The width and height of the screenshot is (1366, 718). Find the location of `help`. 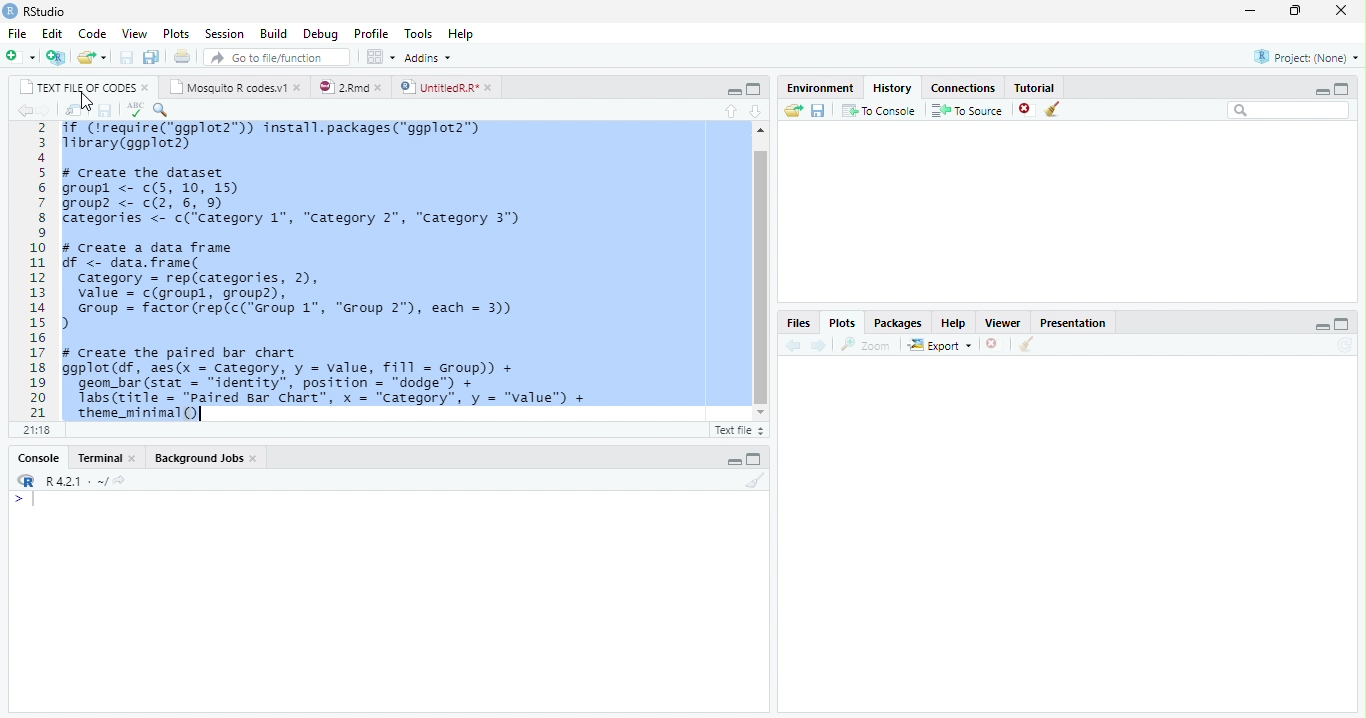

help is located at coordinates (954, 321).